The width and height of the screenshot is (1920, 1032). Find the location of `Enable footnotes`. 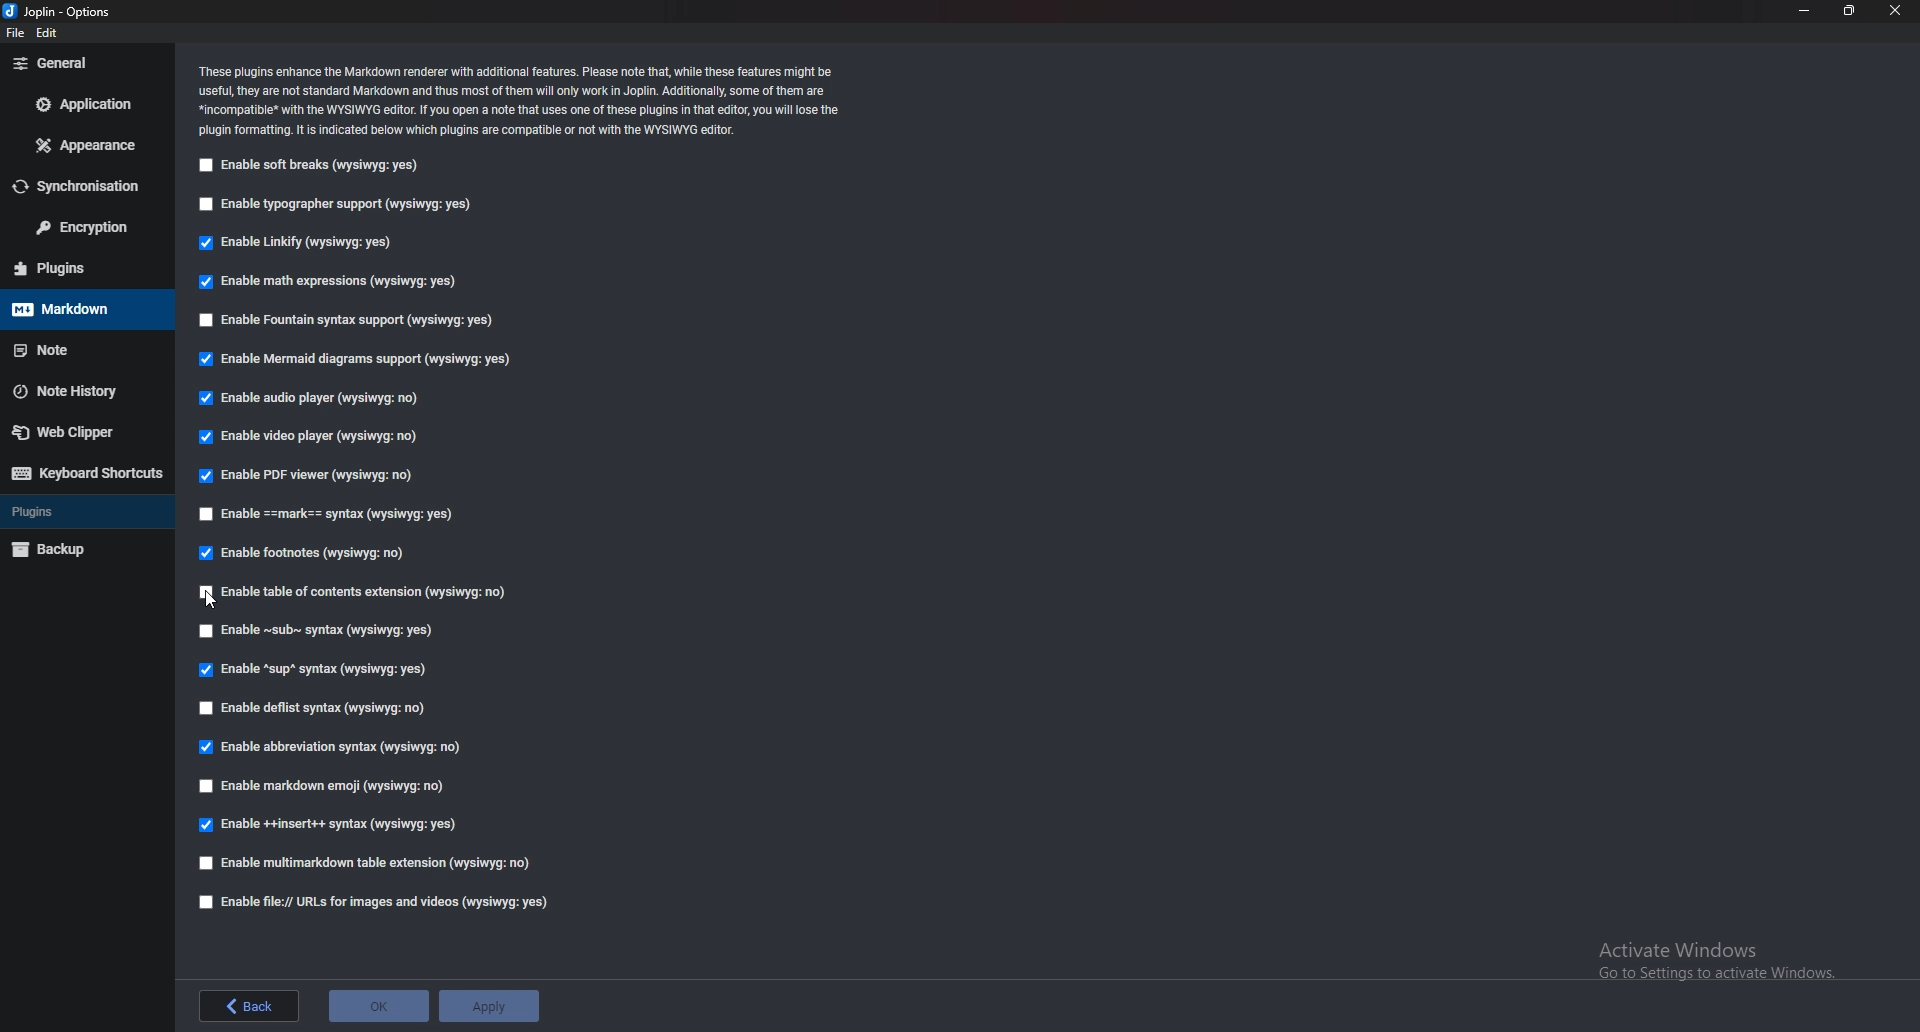

Enable footnotes is located at coordinates (307, 551).